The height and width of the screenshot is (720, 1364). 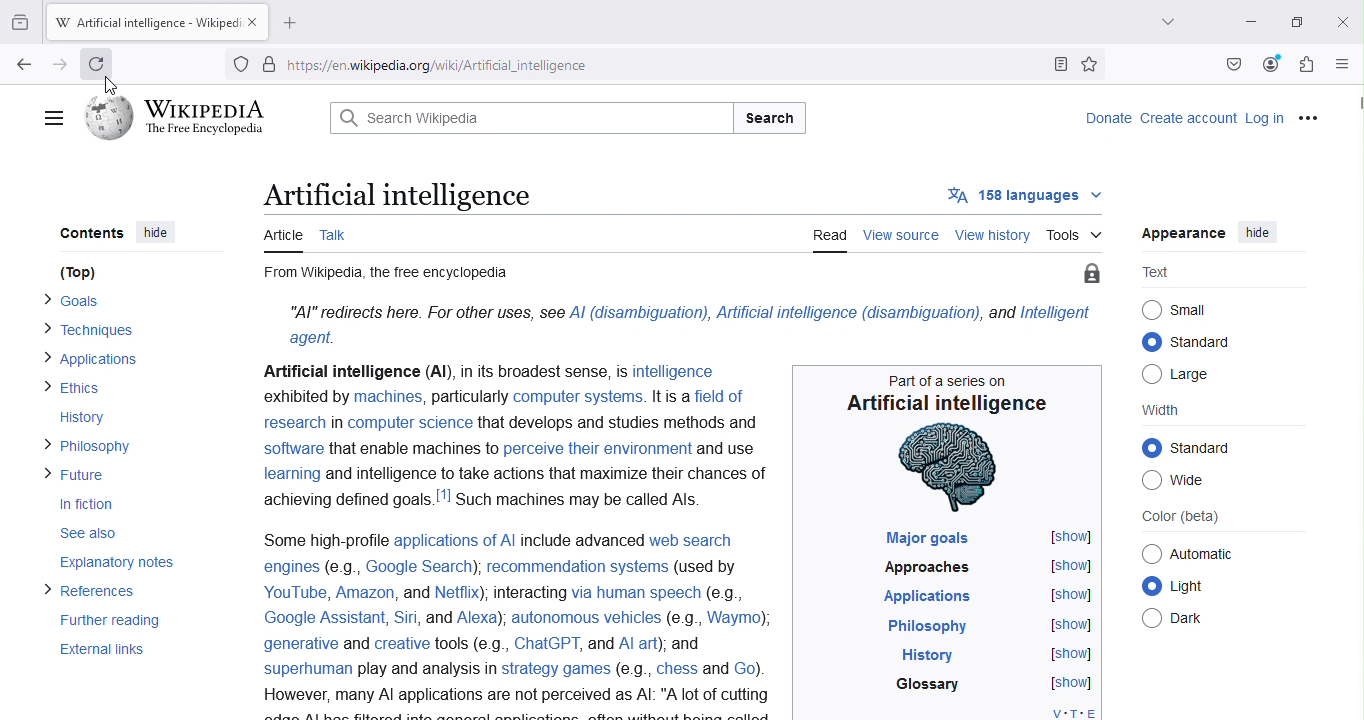 What do you see at coordinates (900, 237) in the screenshot?
I see `View source` at bounding box center [900, 237].